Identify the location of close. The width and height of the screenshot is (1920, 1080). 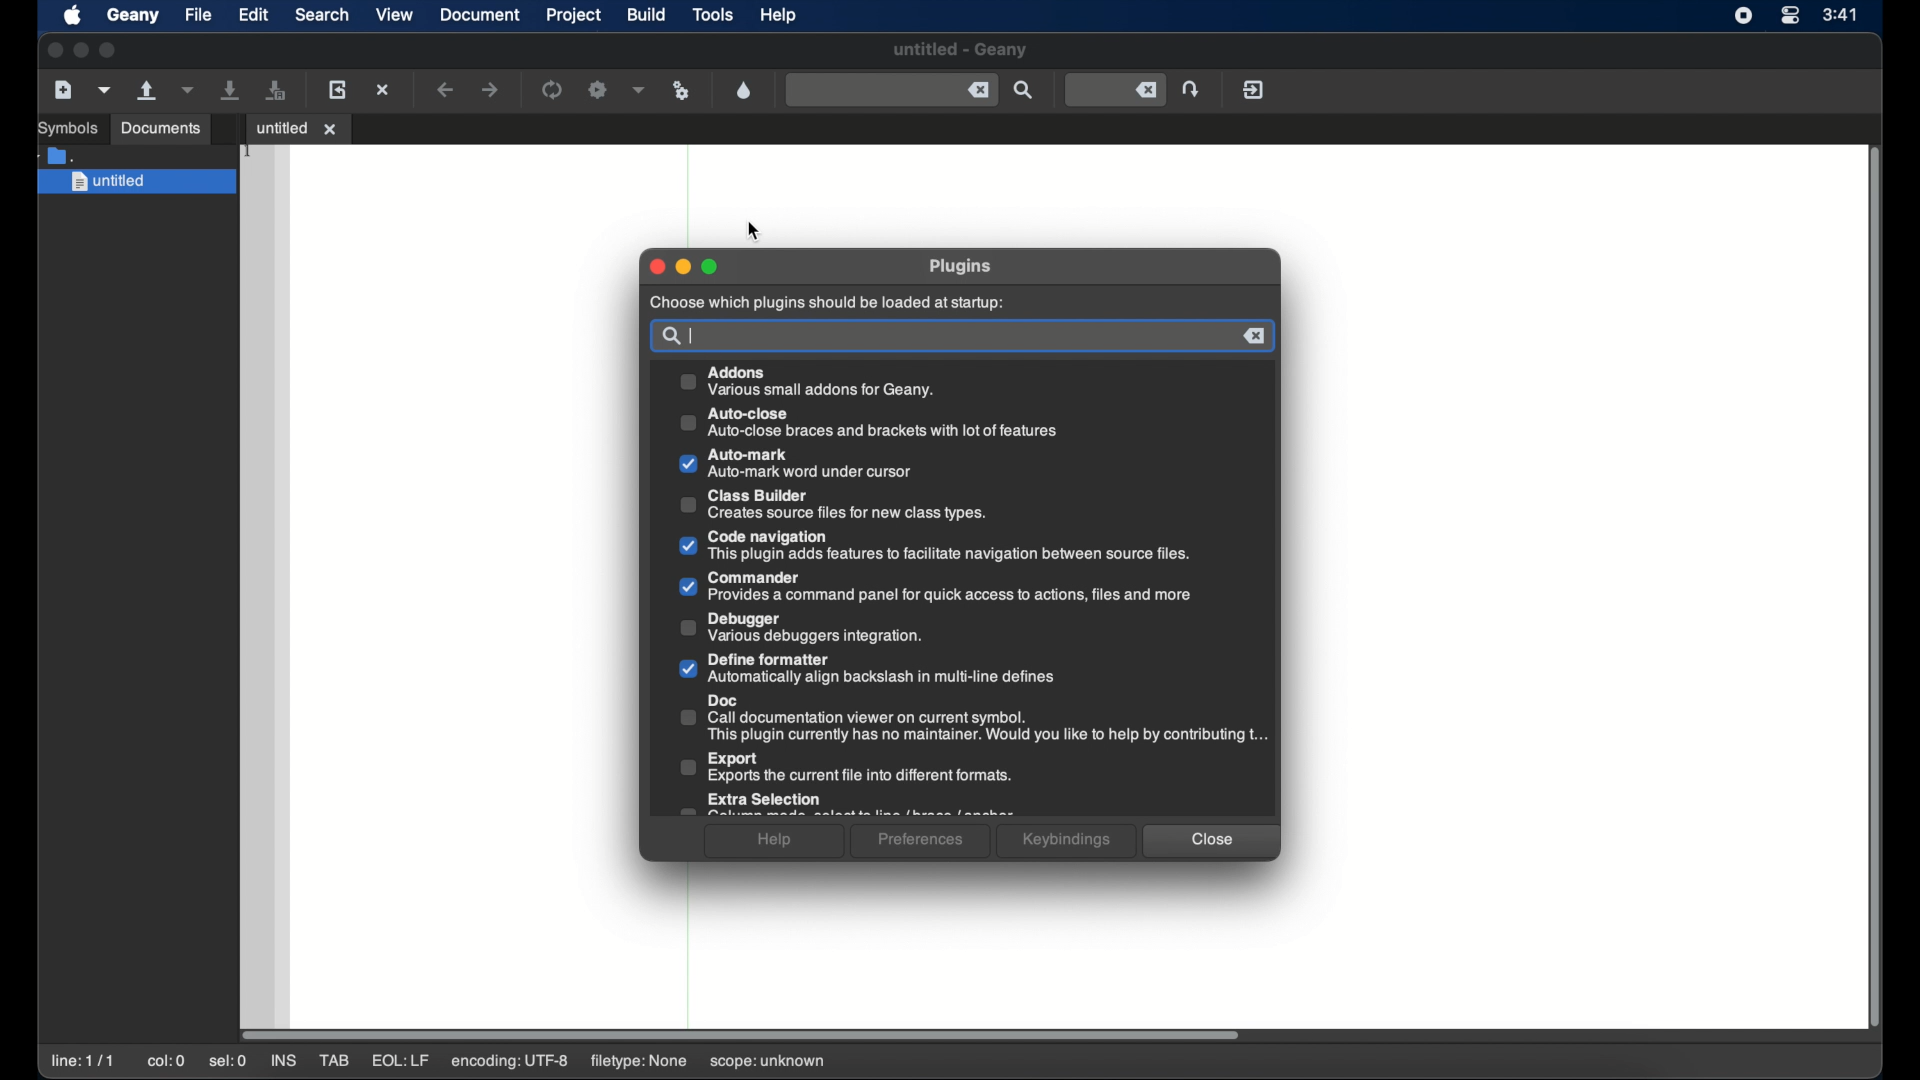
(1214, 841).